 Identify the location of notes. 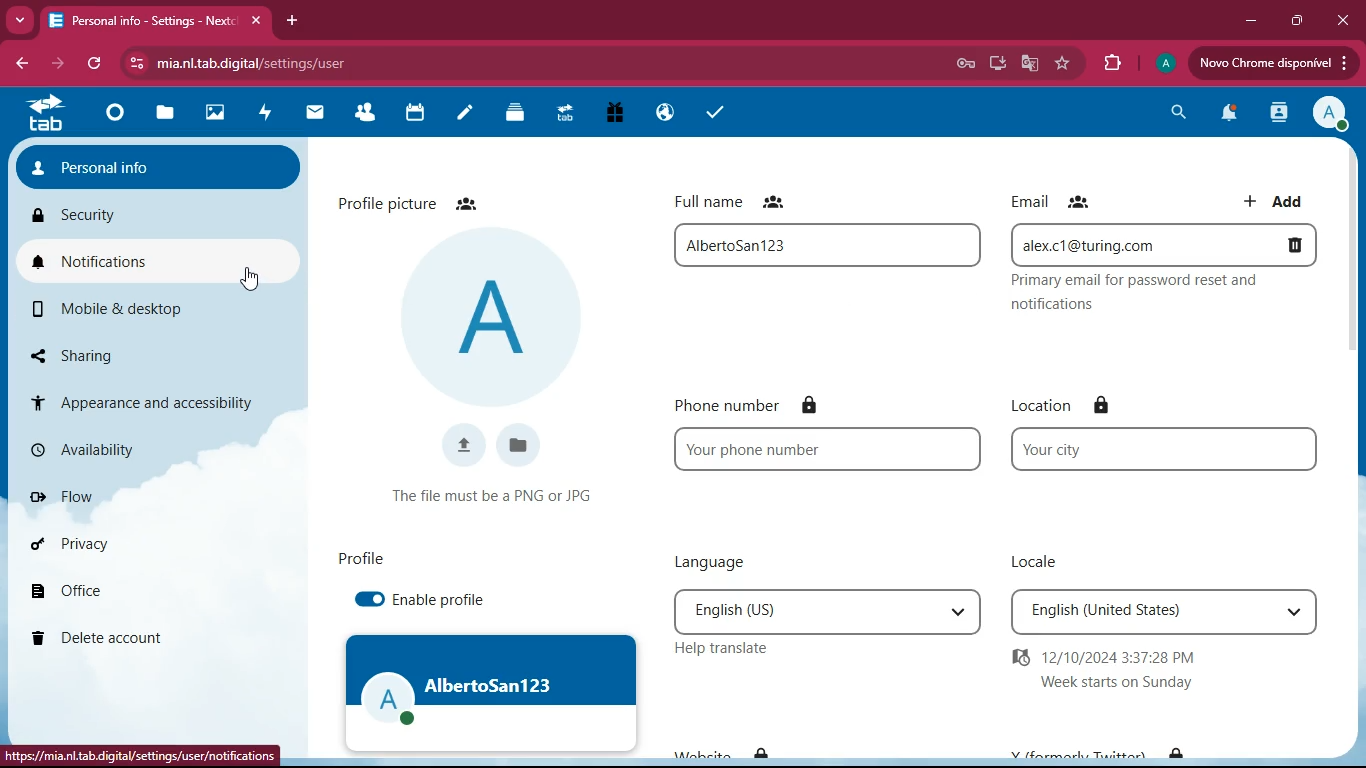
(464, 115).